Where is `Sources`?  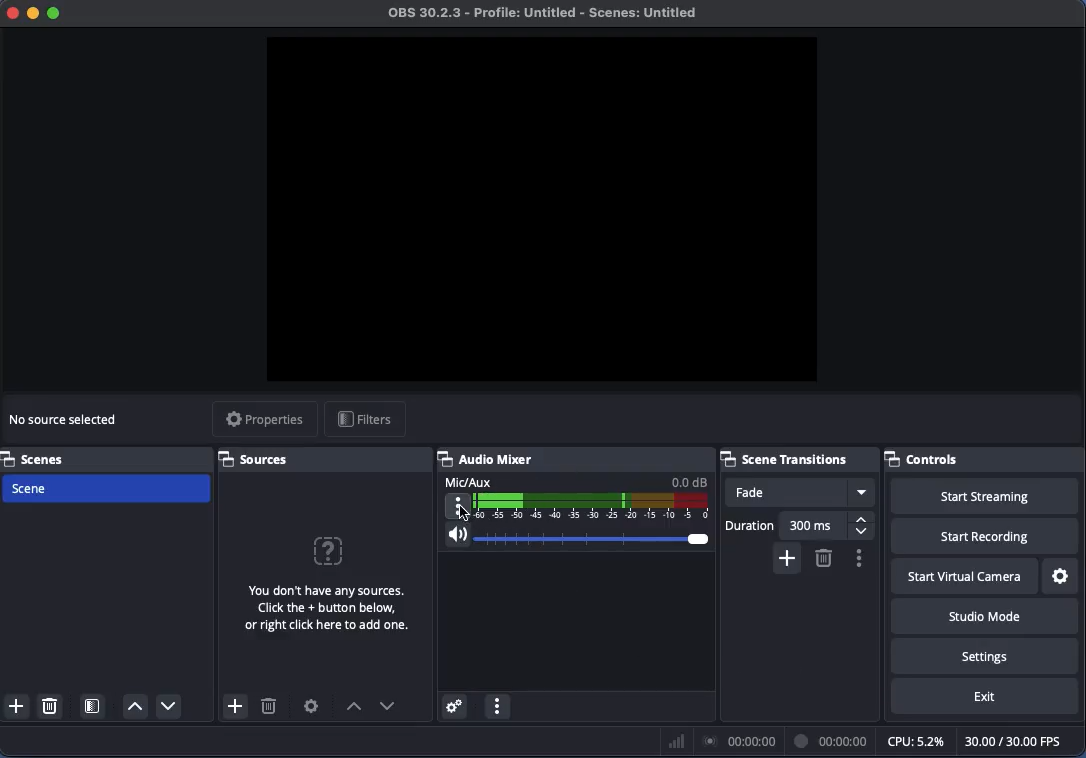 Sources is located at coordinates (259, 459).